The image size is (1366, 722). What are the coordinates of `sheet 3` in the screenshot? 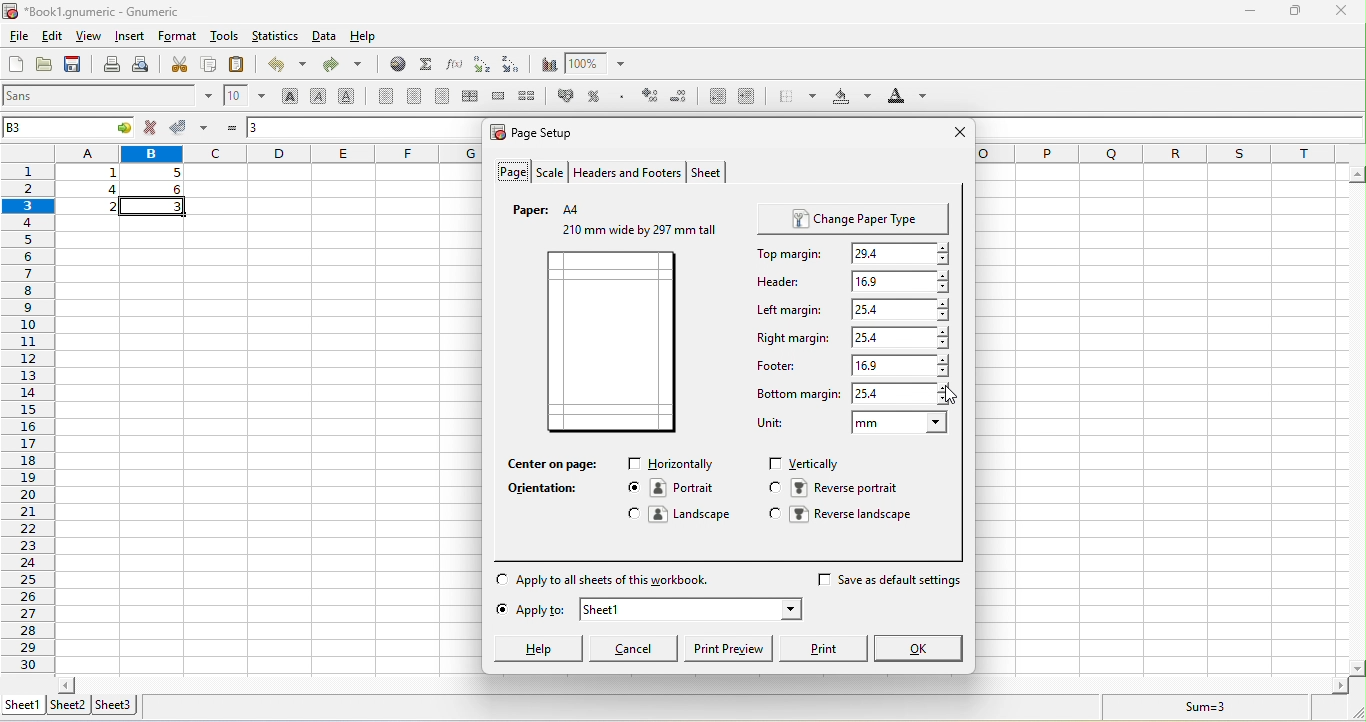 It's located at (117, 707).